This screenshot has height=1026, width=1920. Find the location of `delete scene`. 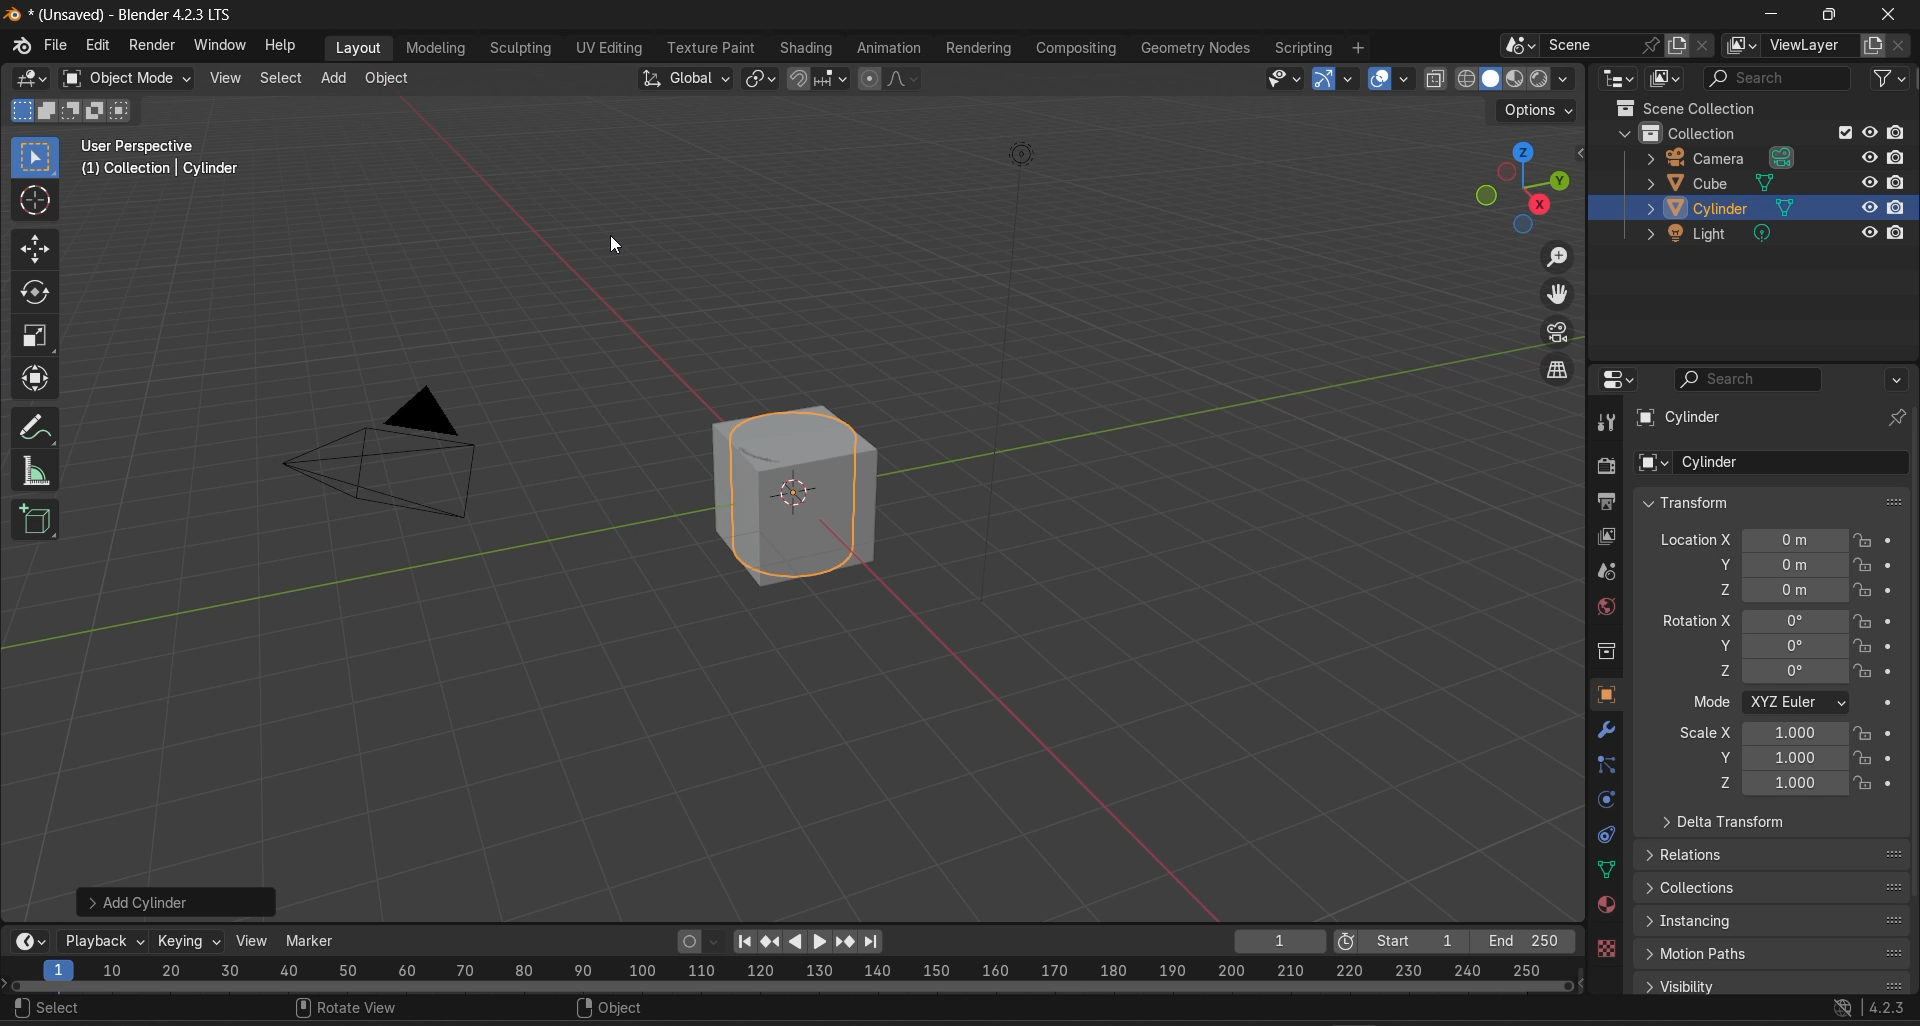

delete scene is located at coordinates (1701, 45).